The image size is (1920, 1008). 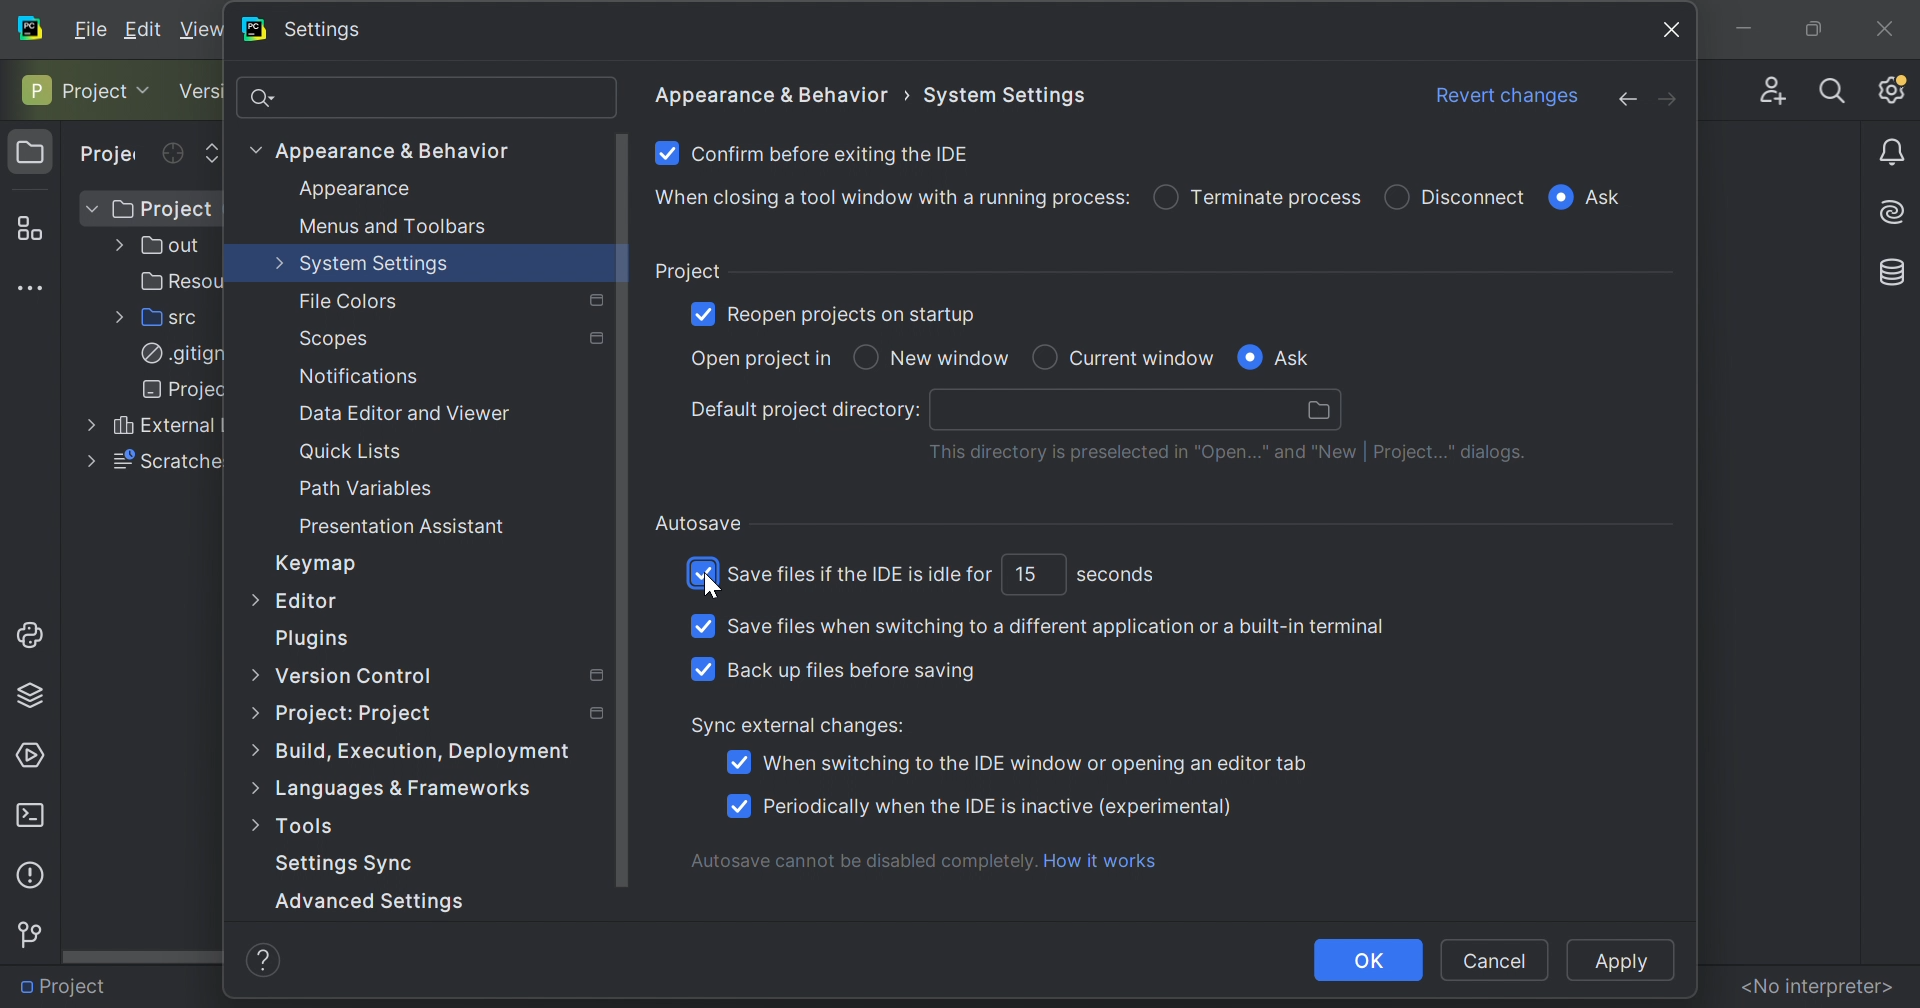 I want to click on Back up files before saving, so click(x=850, y=670).